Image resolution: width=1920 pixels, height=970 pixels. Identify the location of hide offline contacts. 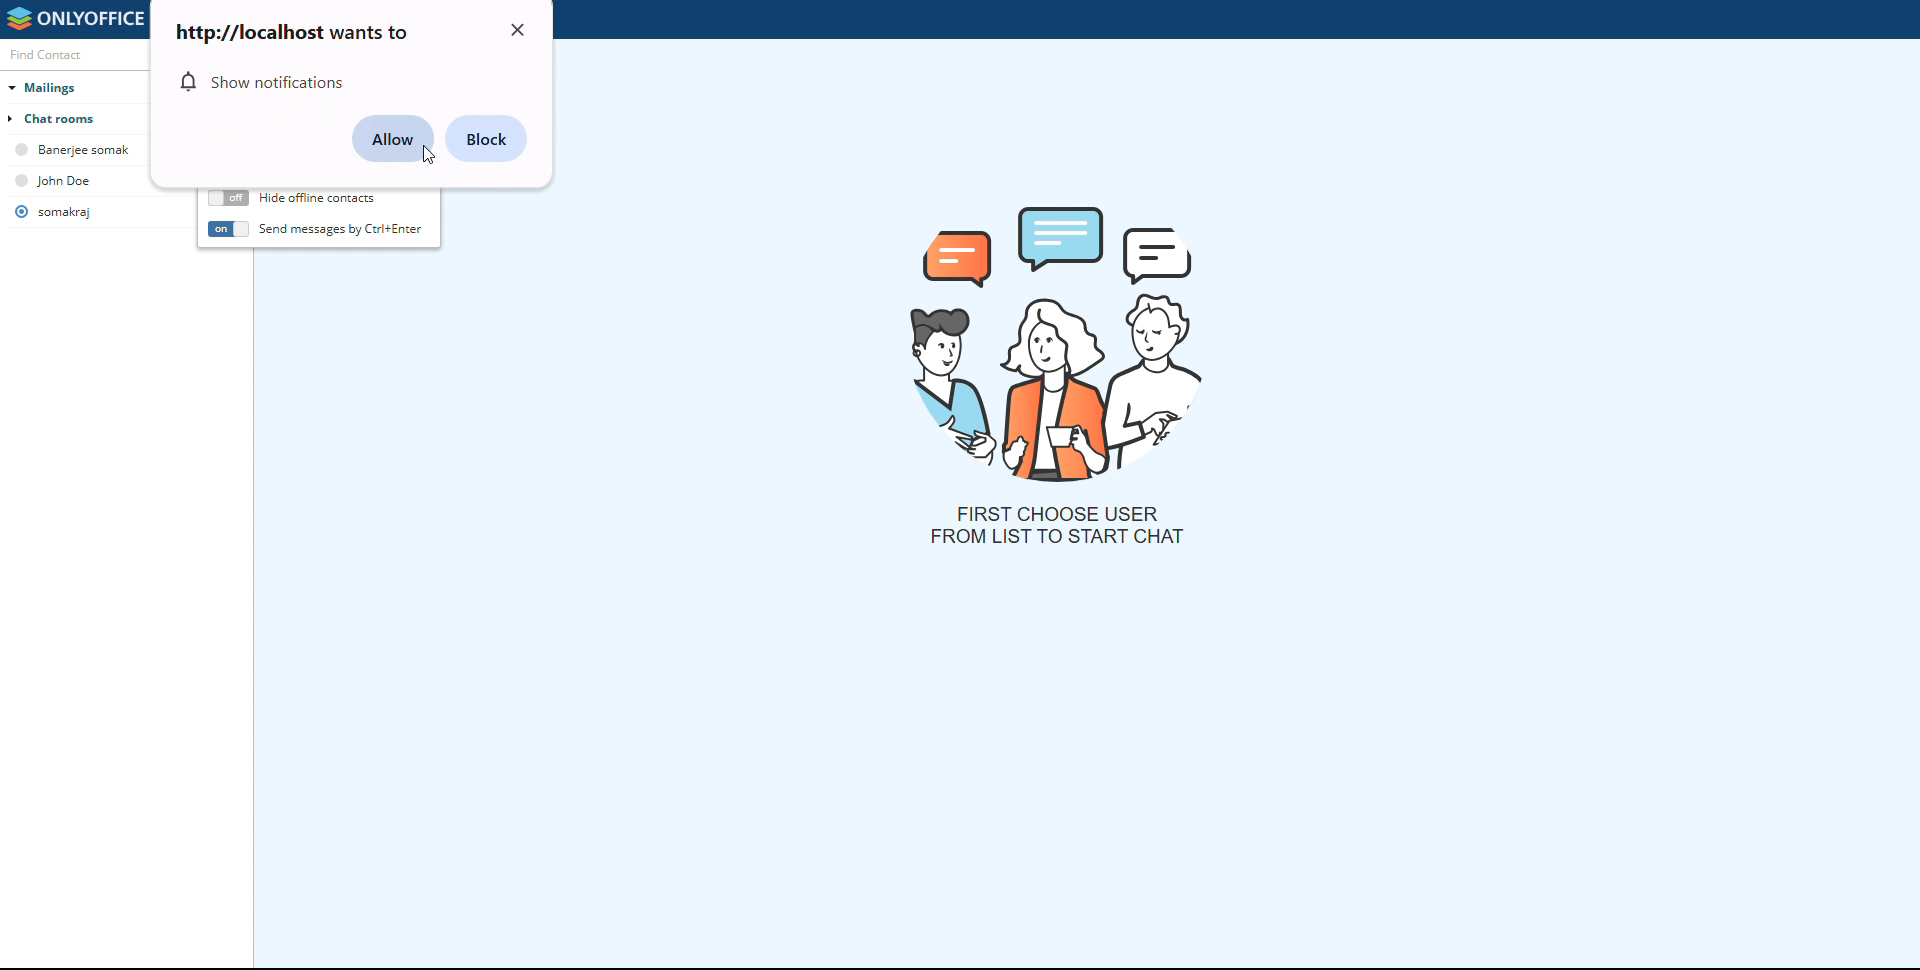
(318, 198).